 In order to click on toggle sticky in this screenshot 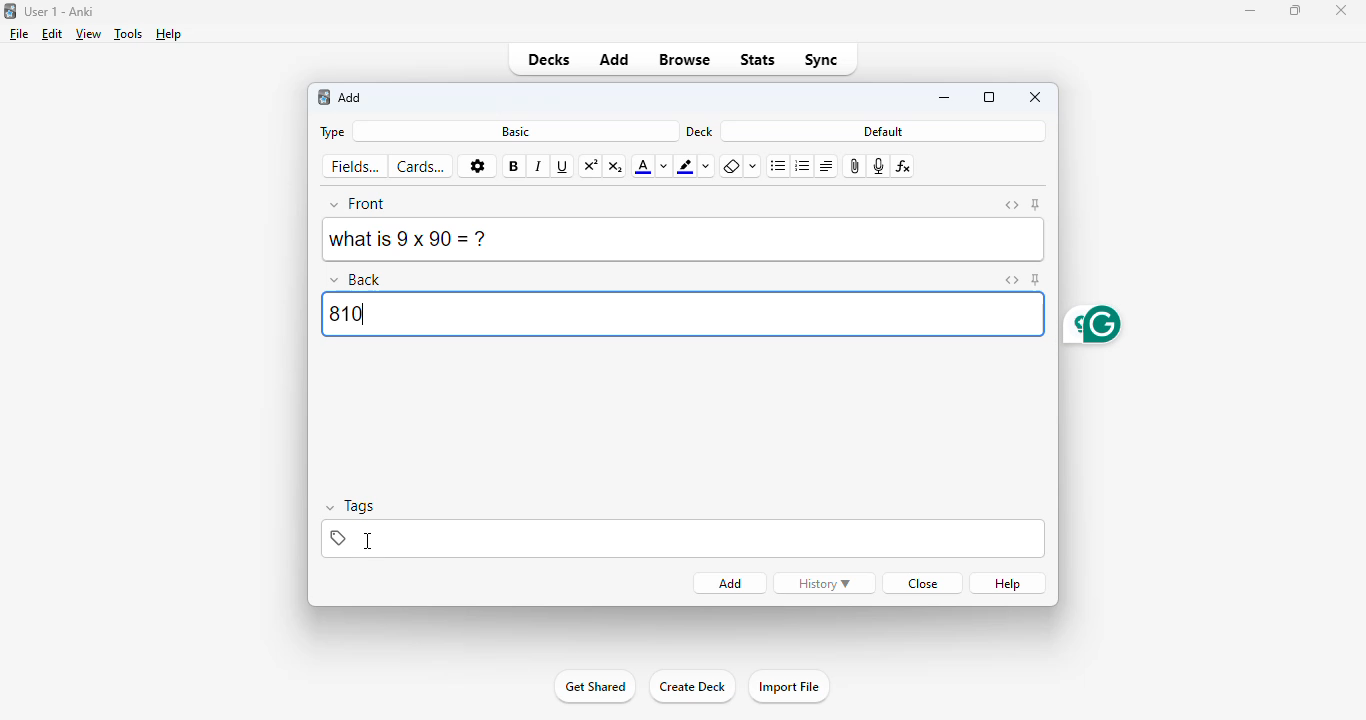, I will do `click(1036, 205)`.